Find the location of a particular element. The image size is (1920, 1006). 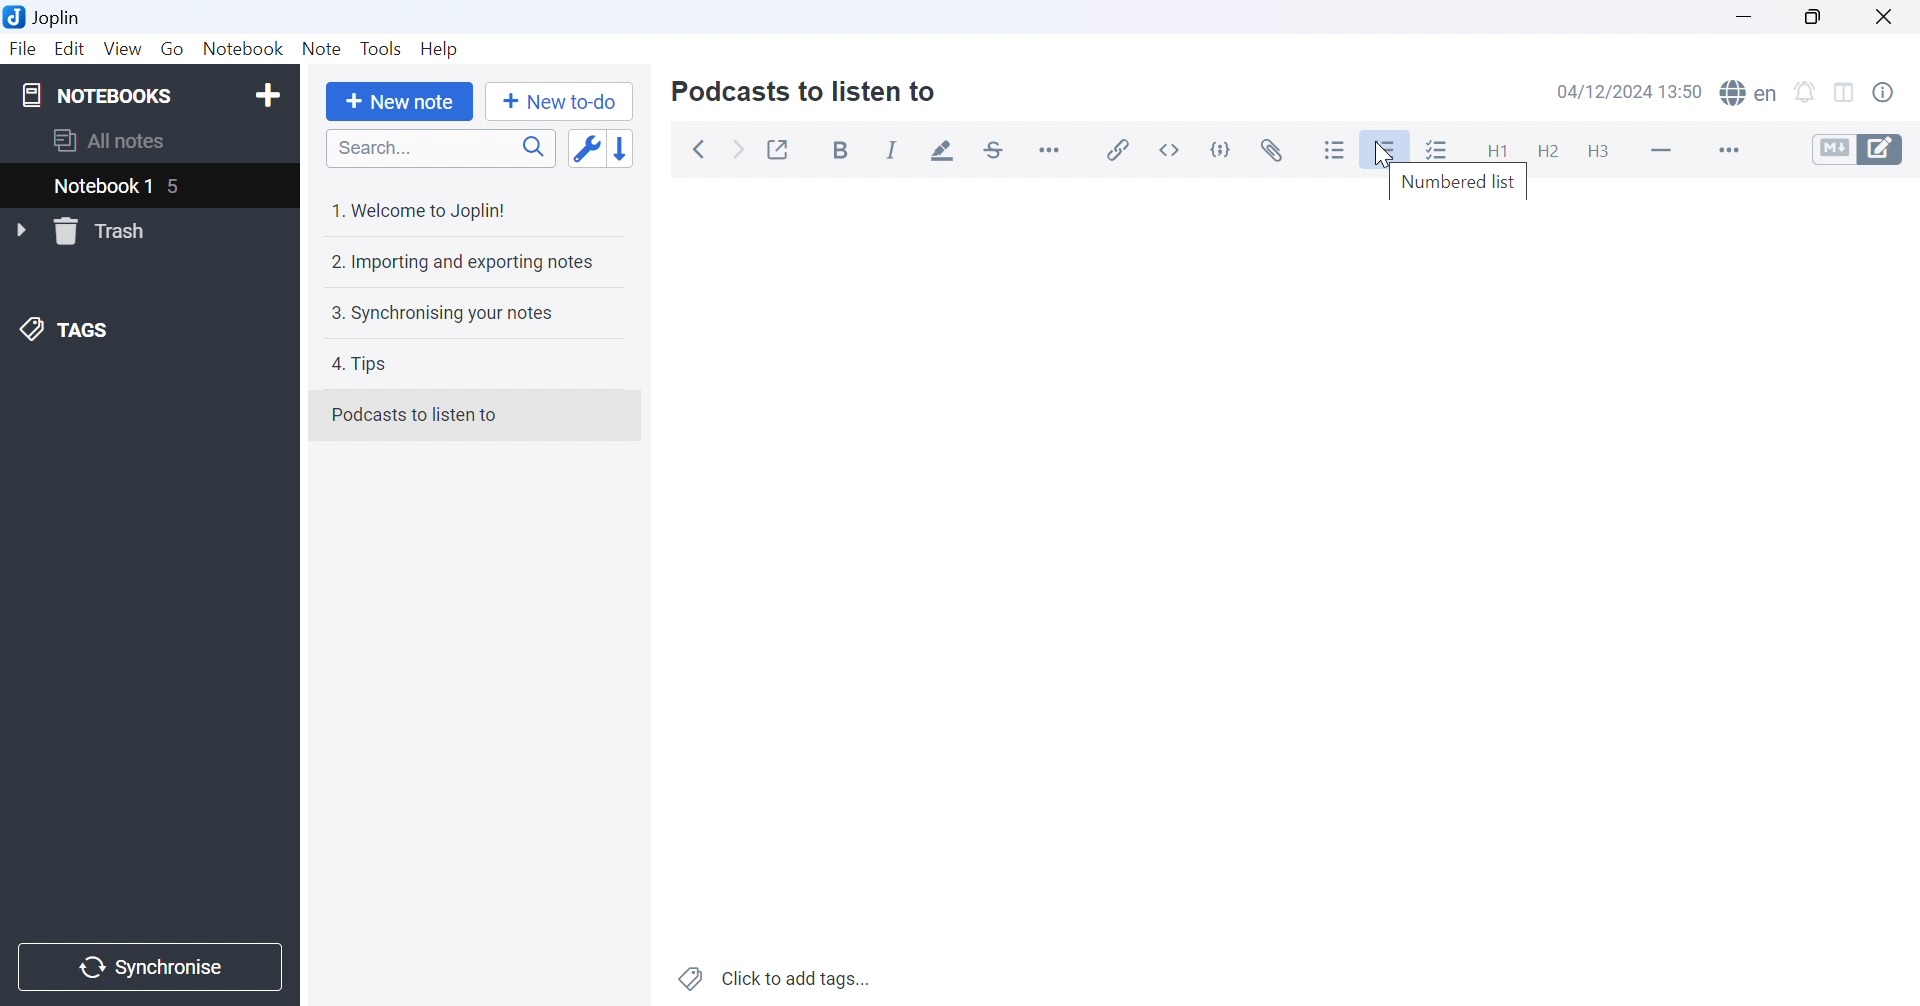

Highlight is located at coordinates (945, 151).